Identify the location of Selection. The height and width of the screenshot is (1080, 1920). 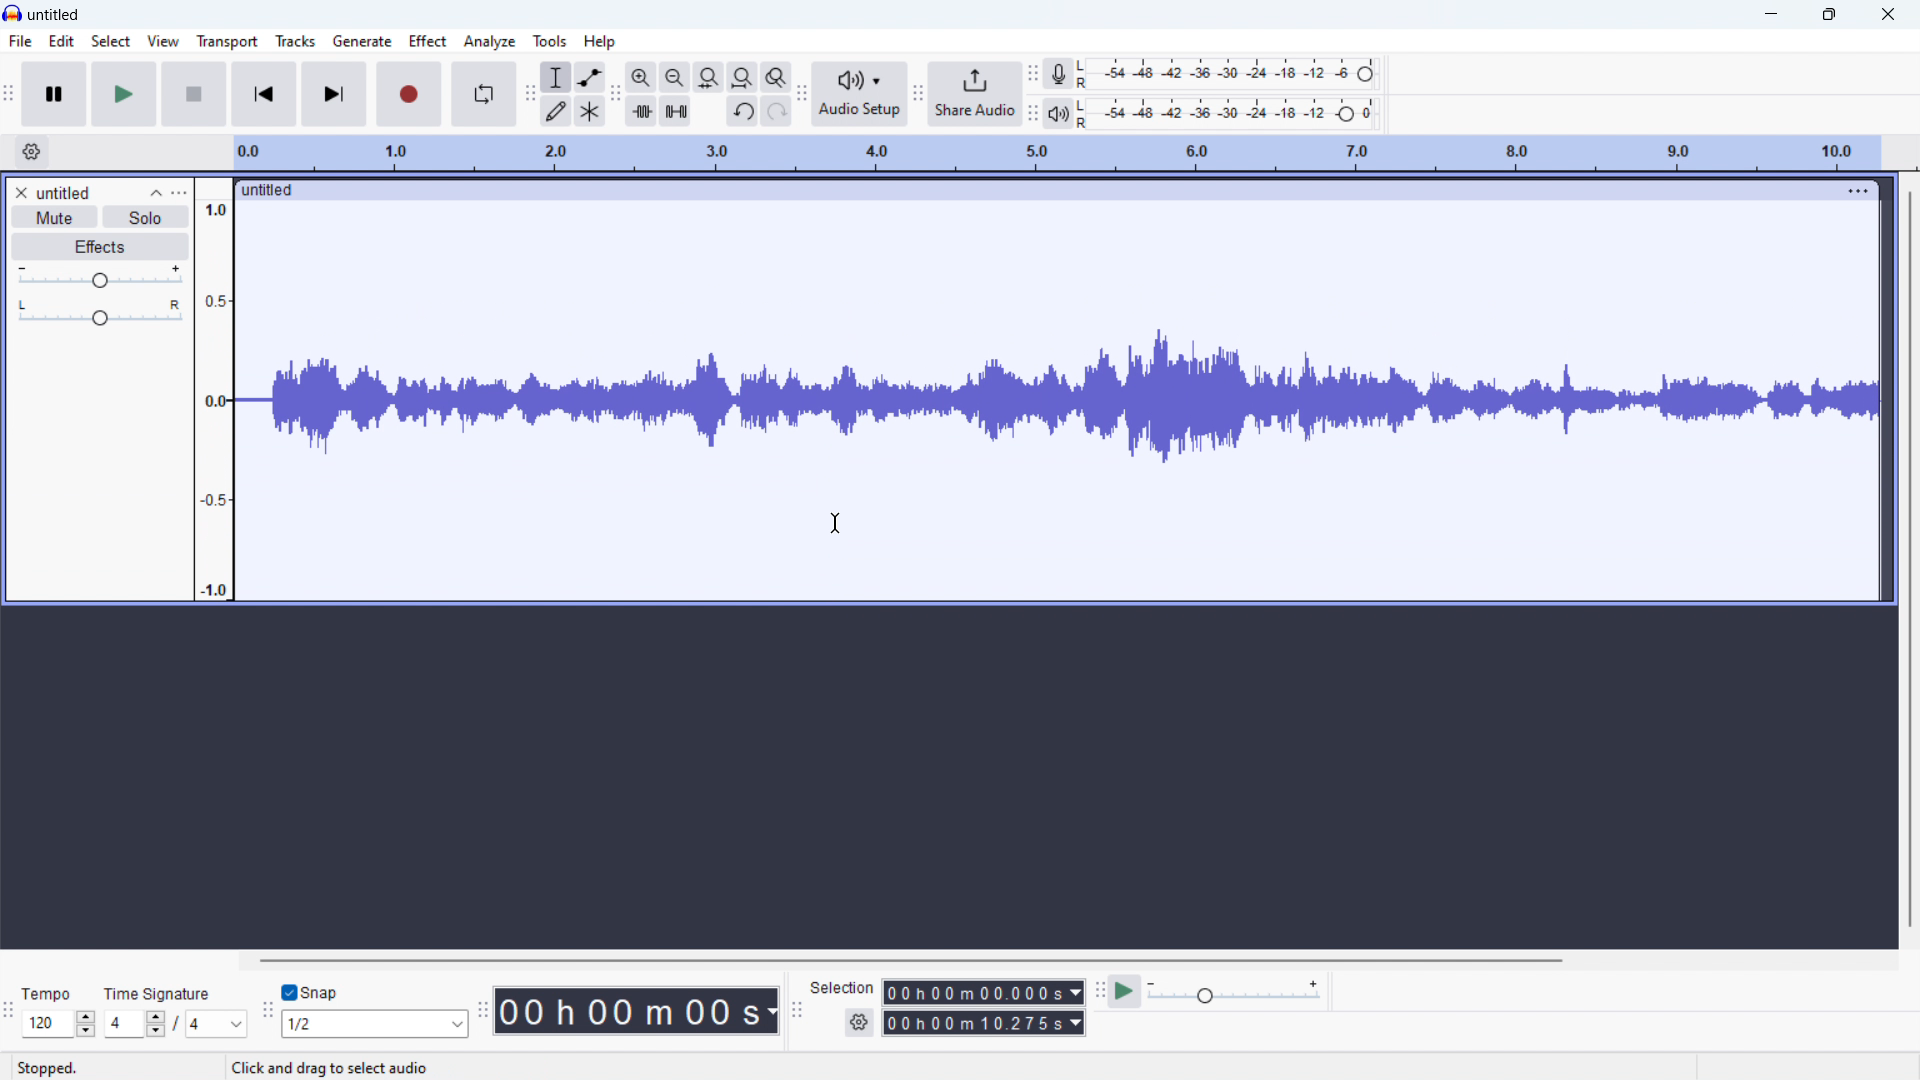
(844, 987).